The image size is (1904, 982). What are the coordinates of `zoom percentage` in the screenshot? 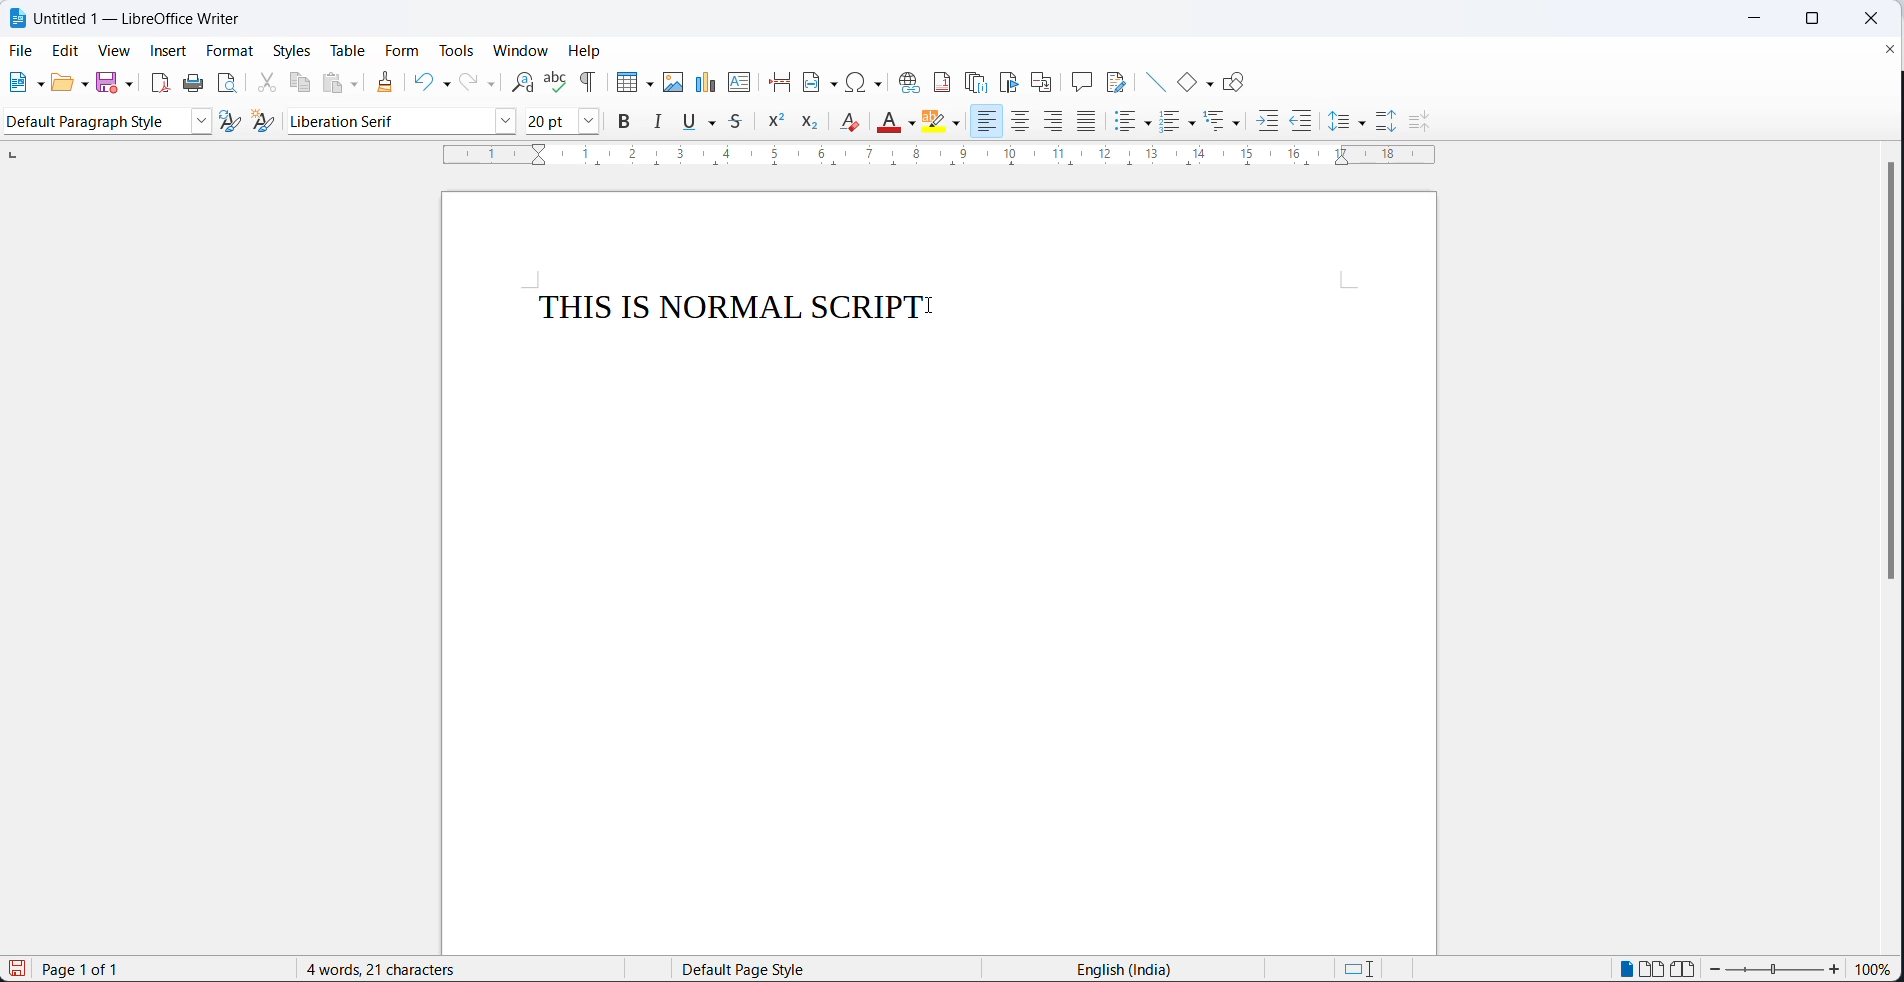 It's located at (1874, 971).